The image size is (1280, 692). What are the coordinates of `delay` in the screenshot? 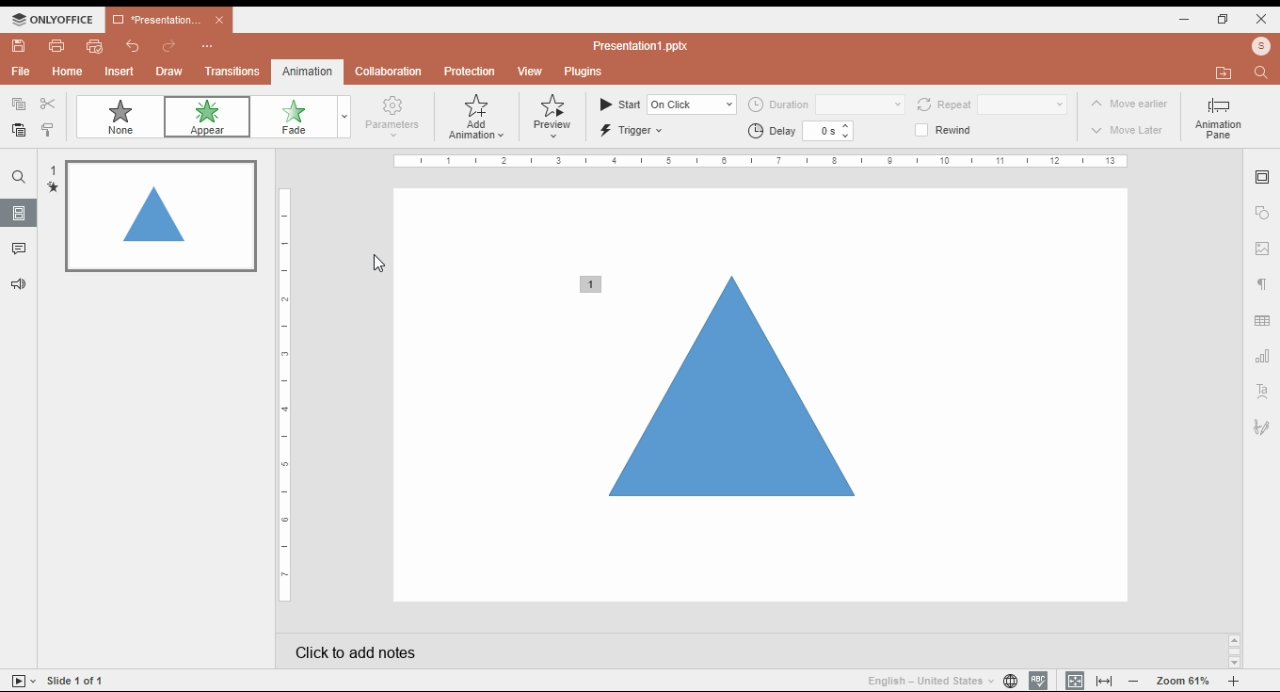 It's located at (770, 130).